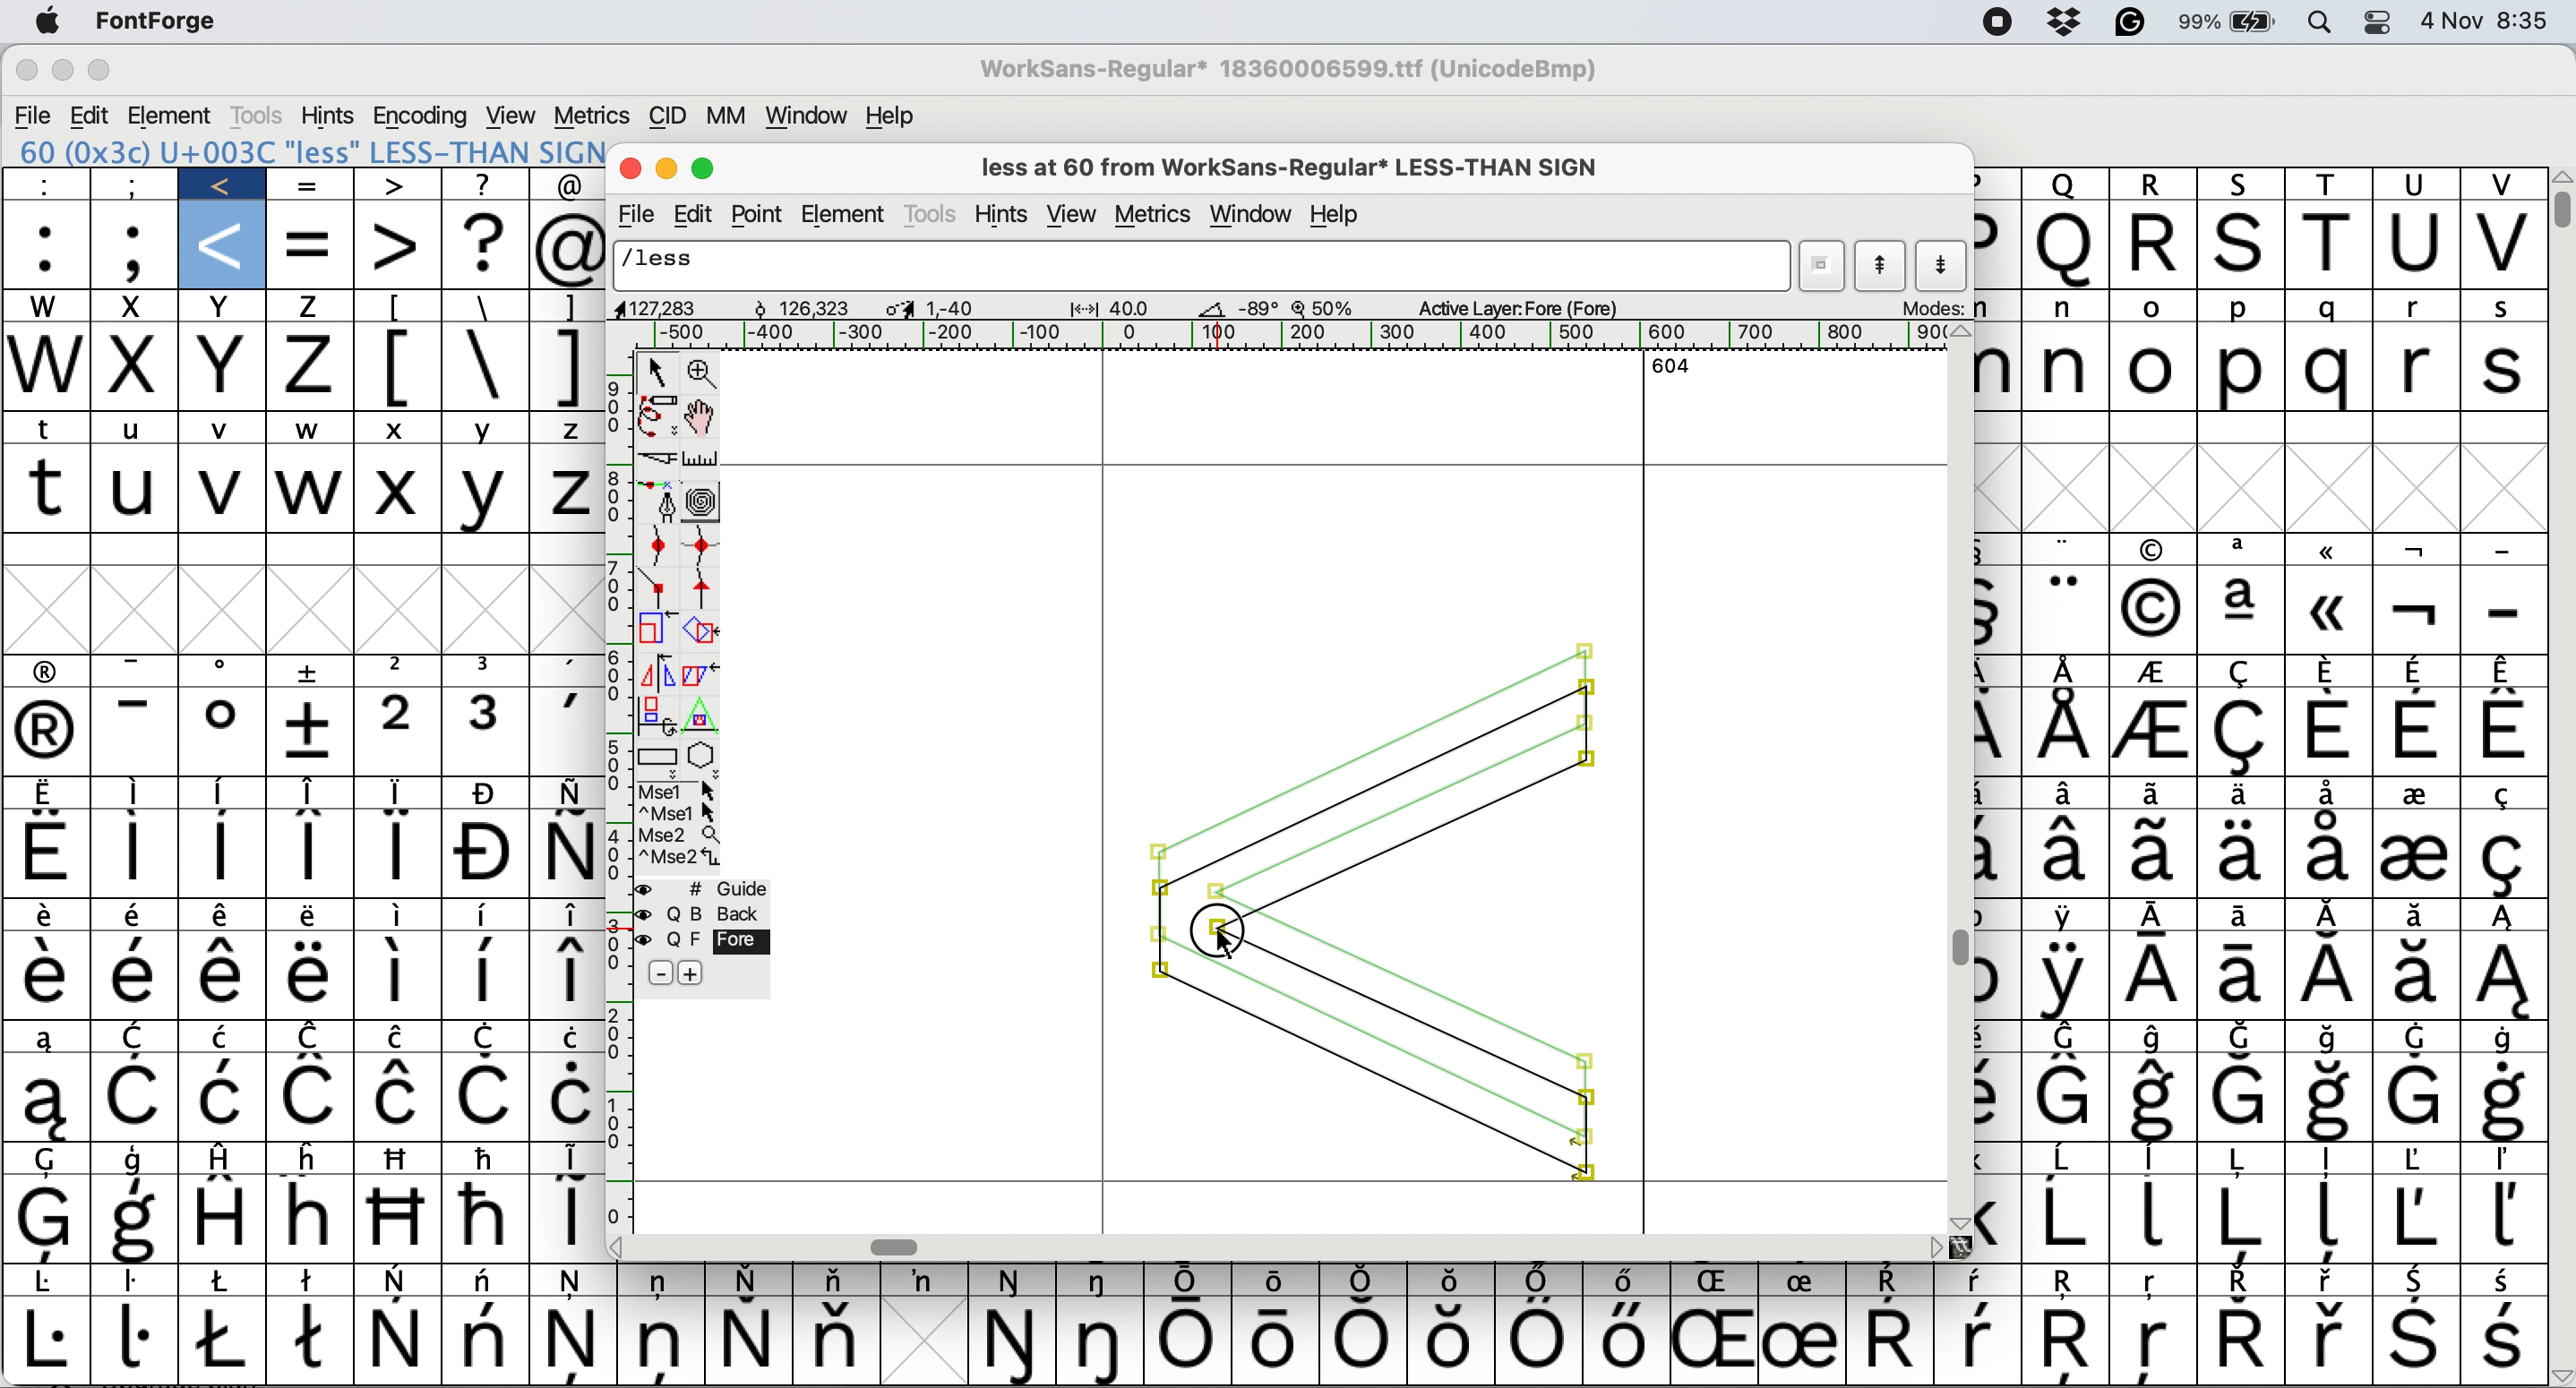  I want to click on q, so click(2066, 243).